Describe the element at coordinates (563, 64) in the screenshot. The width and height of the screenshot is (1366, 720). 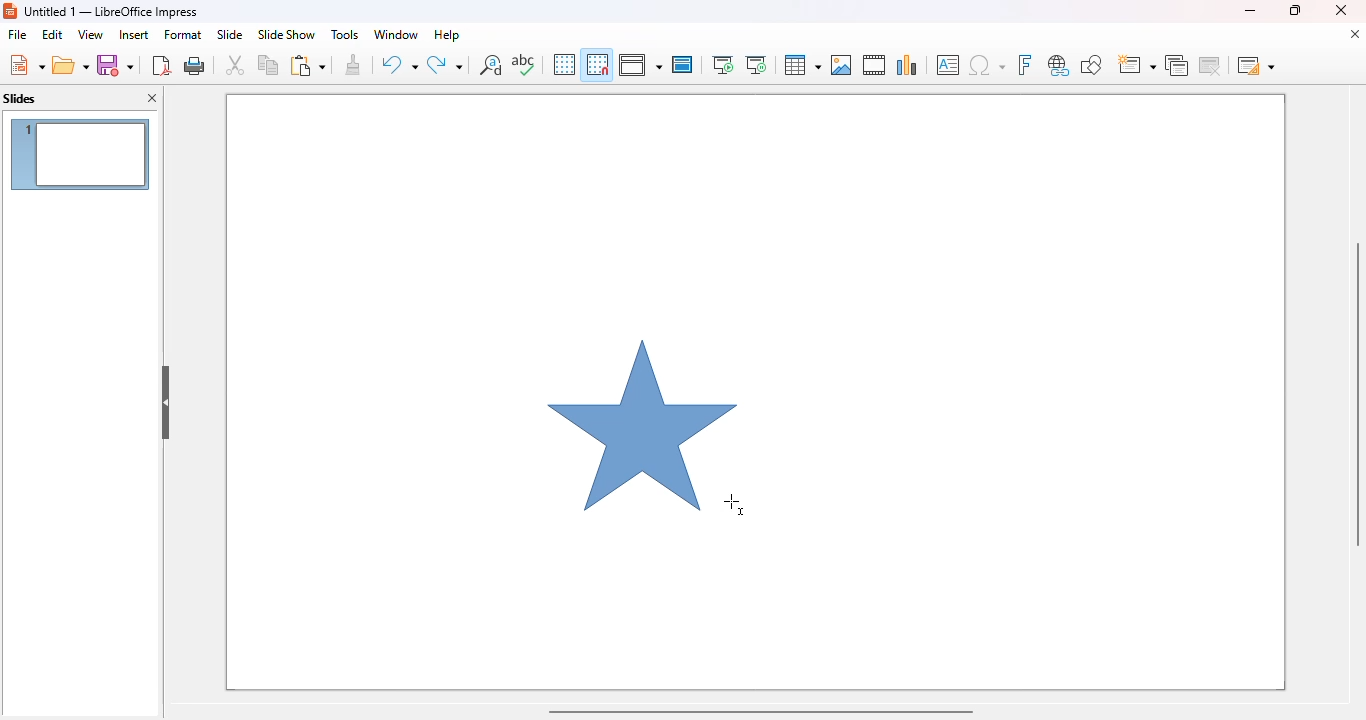
I see `display grid` at that location.